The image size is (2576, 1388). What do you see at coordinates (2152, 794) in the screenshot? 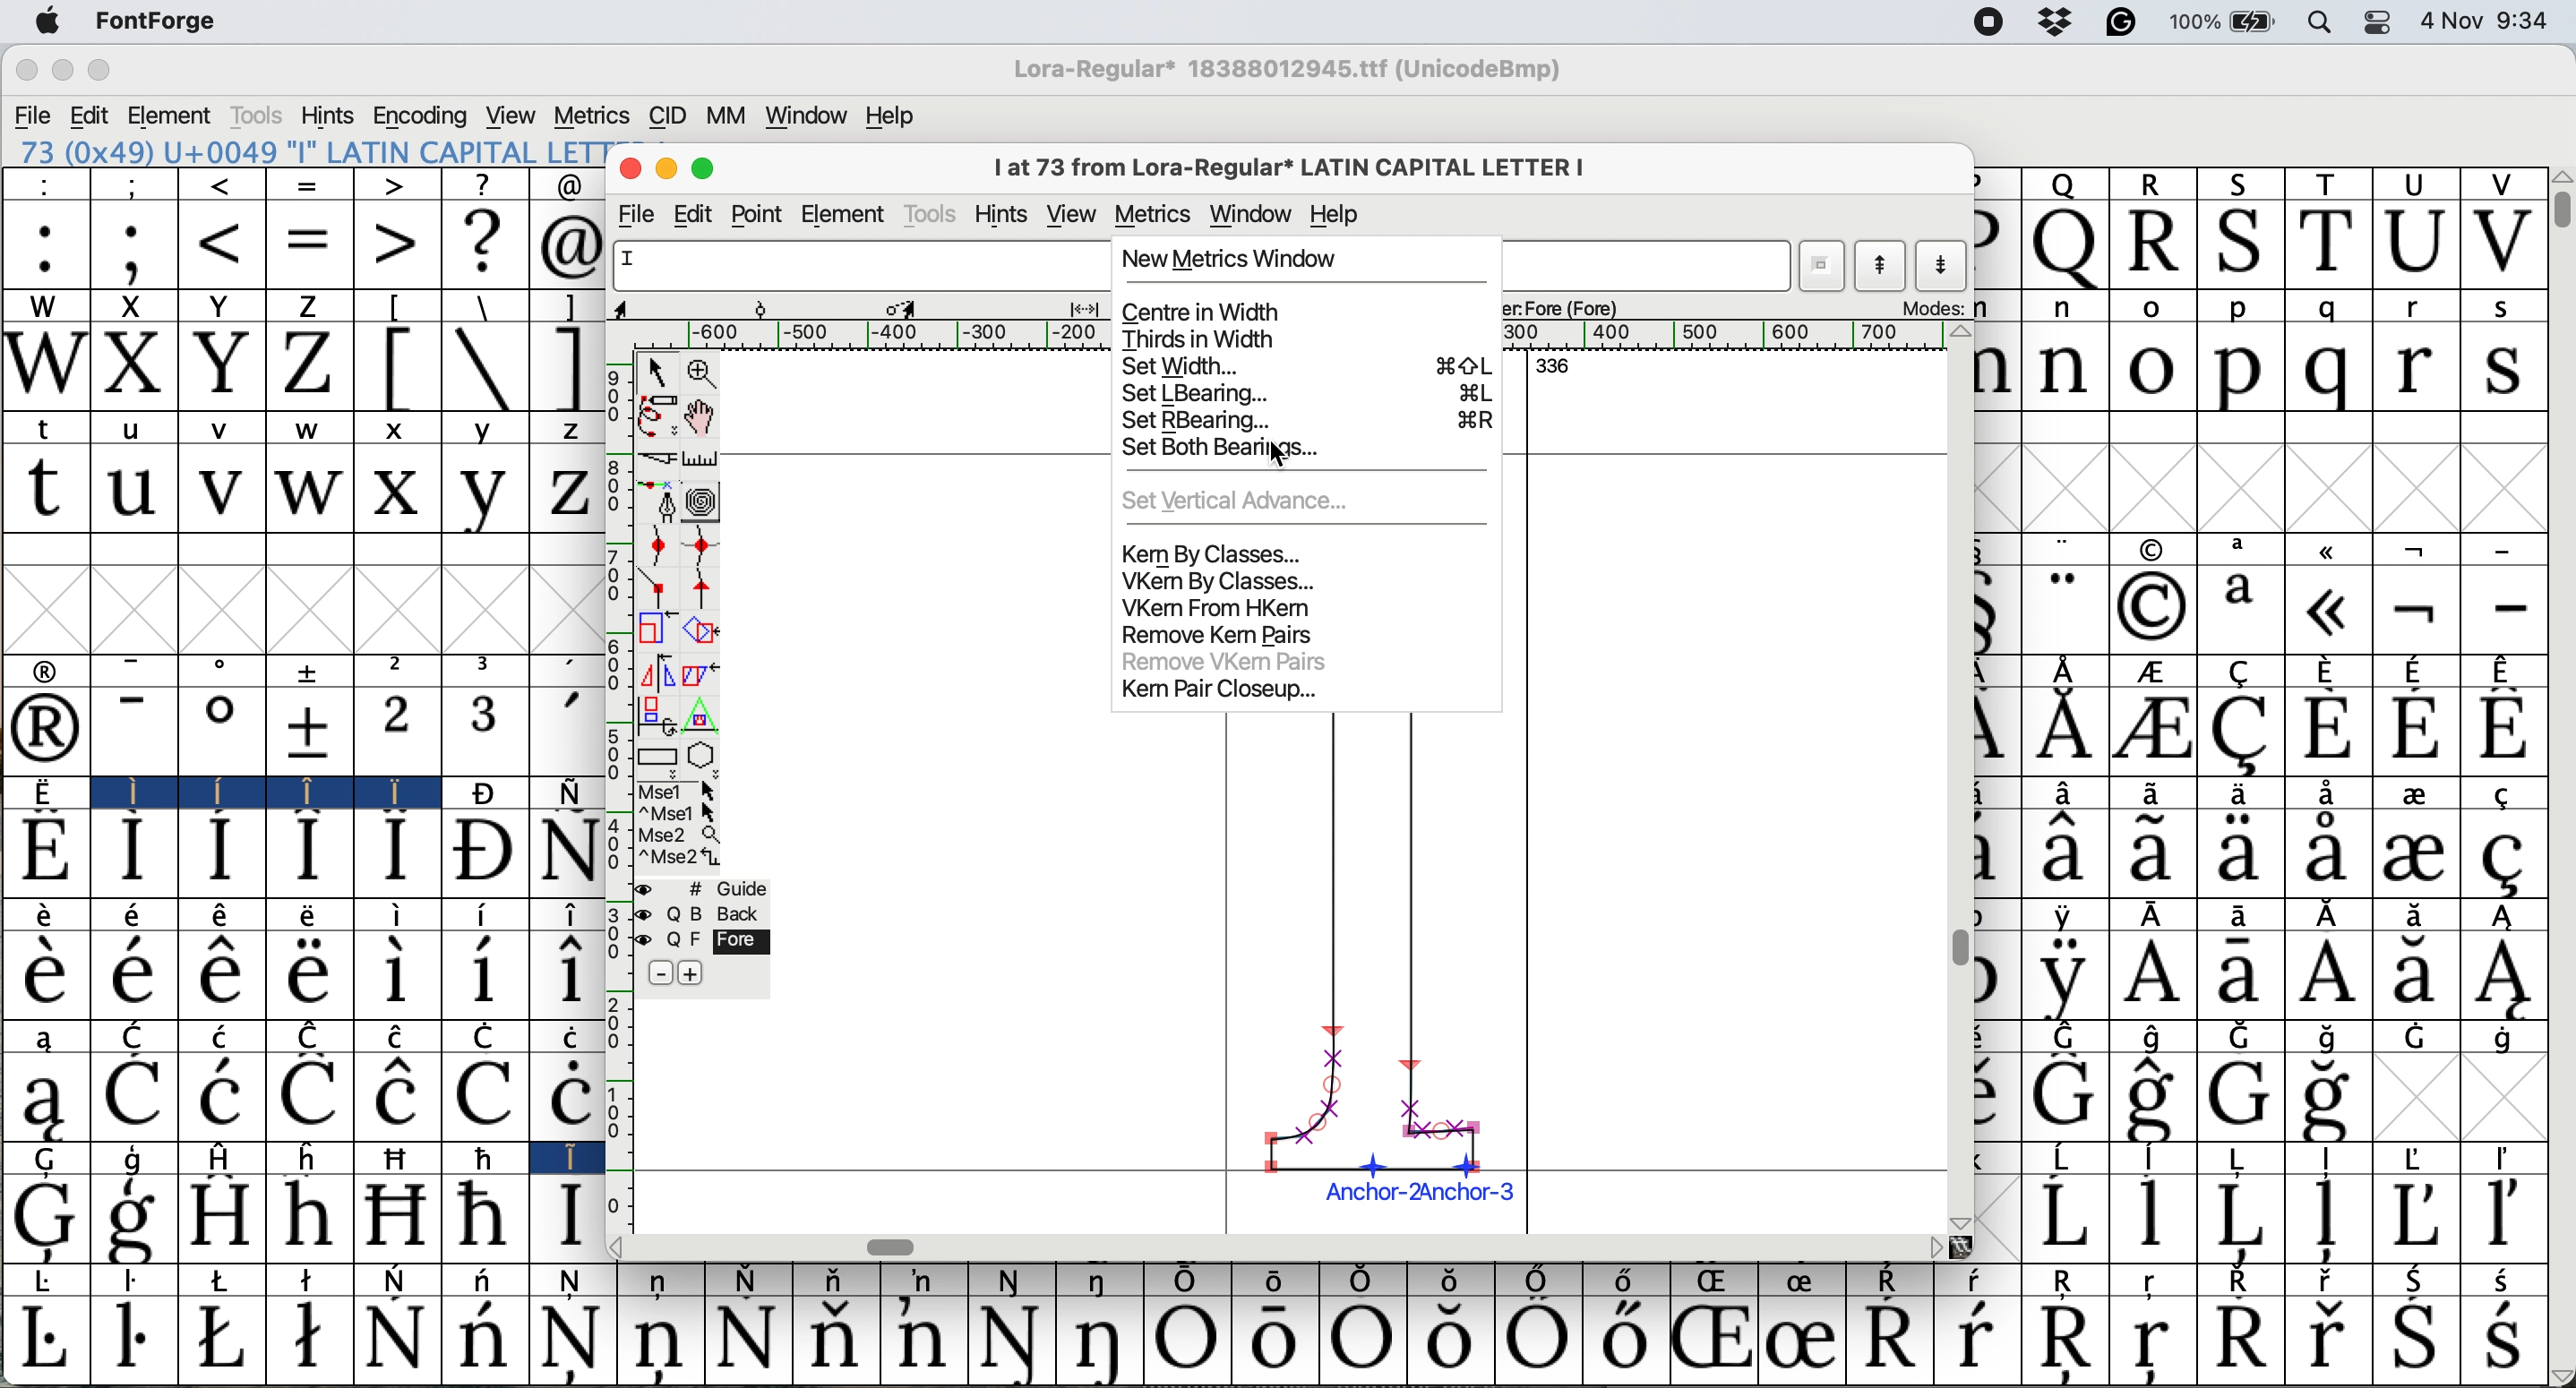
I see `Symbol` at bounding box center [2152, 794].